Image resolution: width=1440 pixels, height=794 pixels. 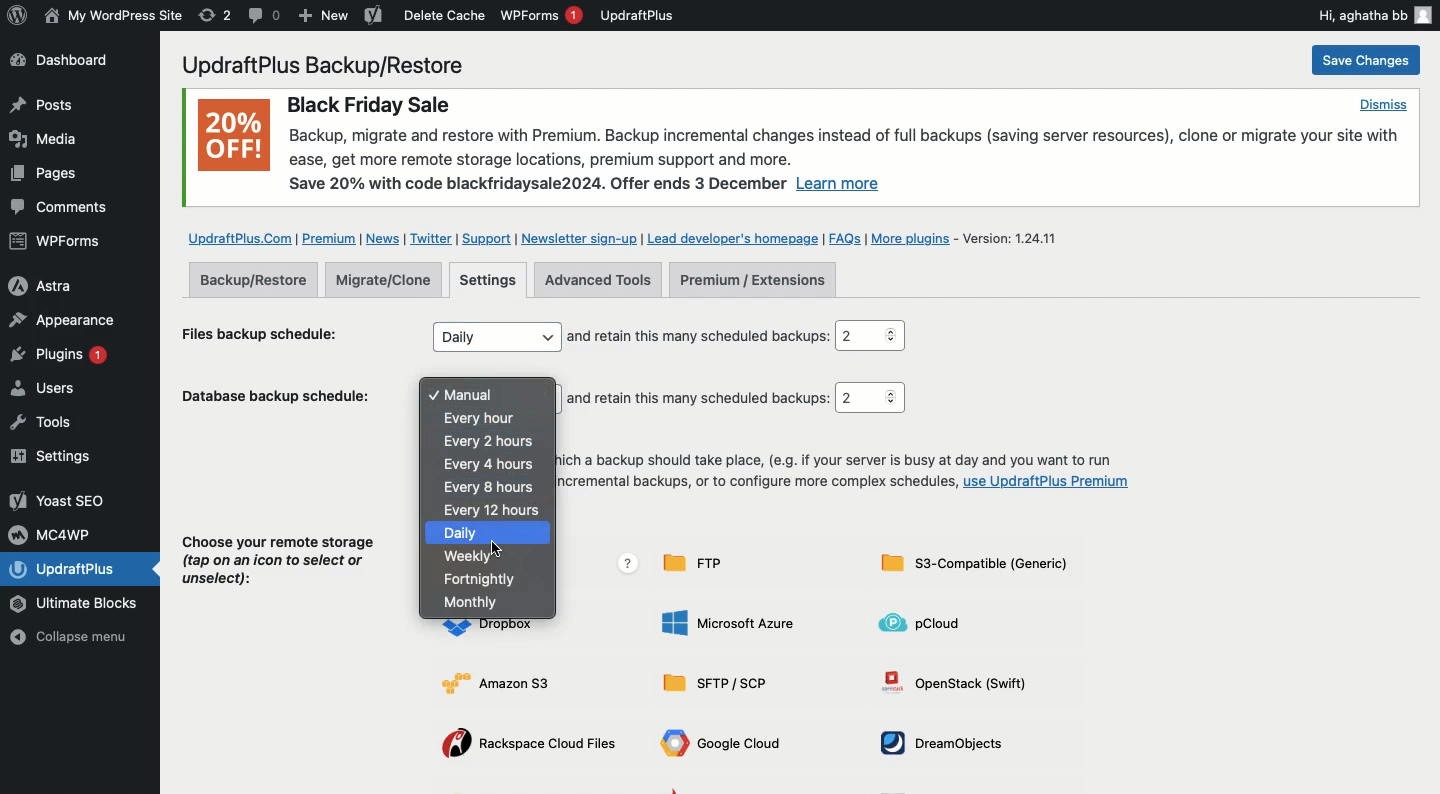 What do you see at coordinates (701, 563) in the screenshot?
I see `FTP` at bounding box center [701, 563].